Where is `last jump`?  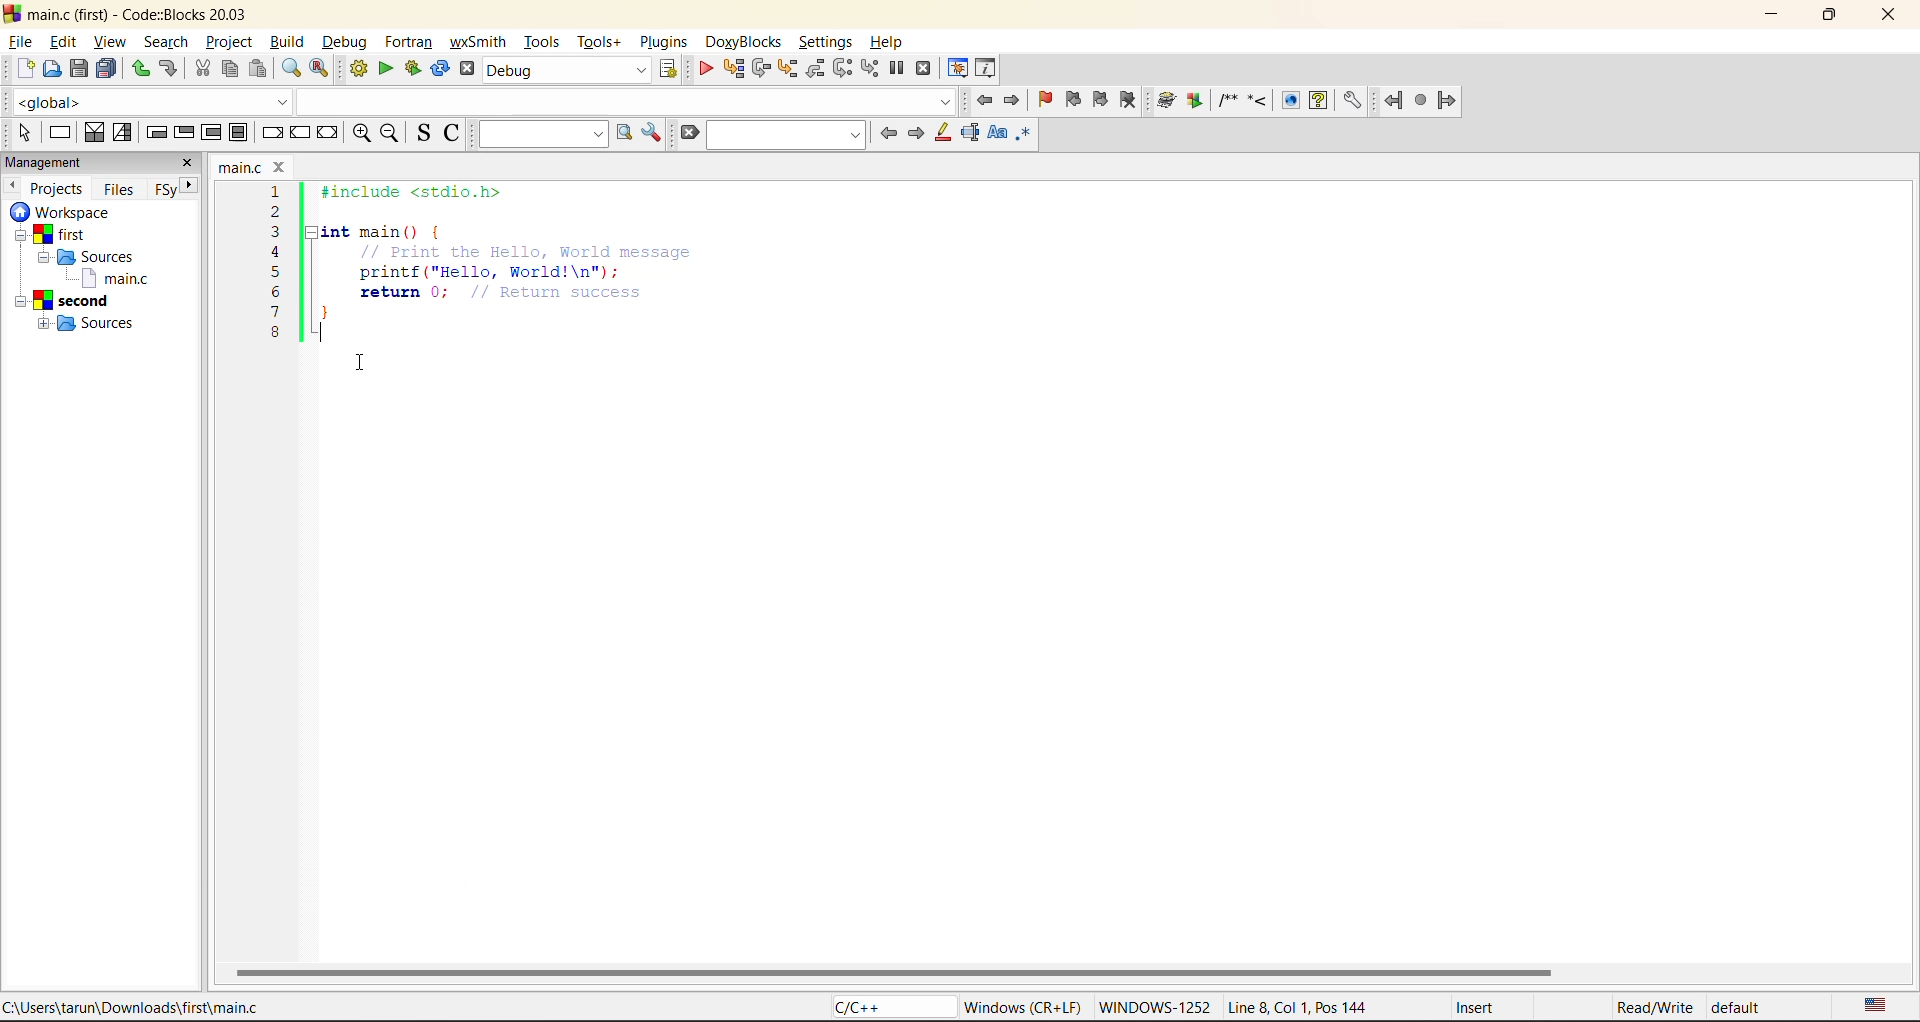 last jump is located at coordinates (1423, 100).